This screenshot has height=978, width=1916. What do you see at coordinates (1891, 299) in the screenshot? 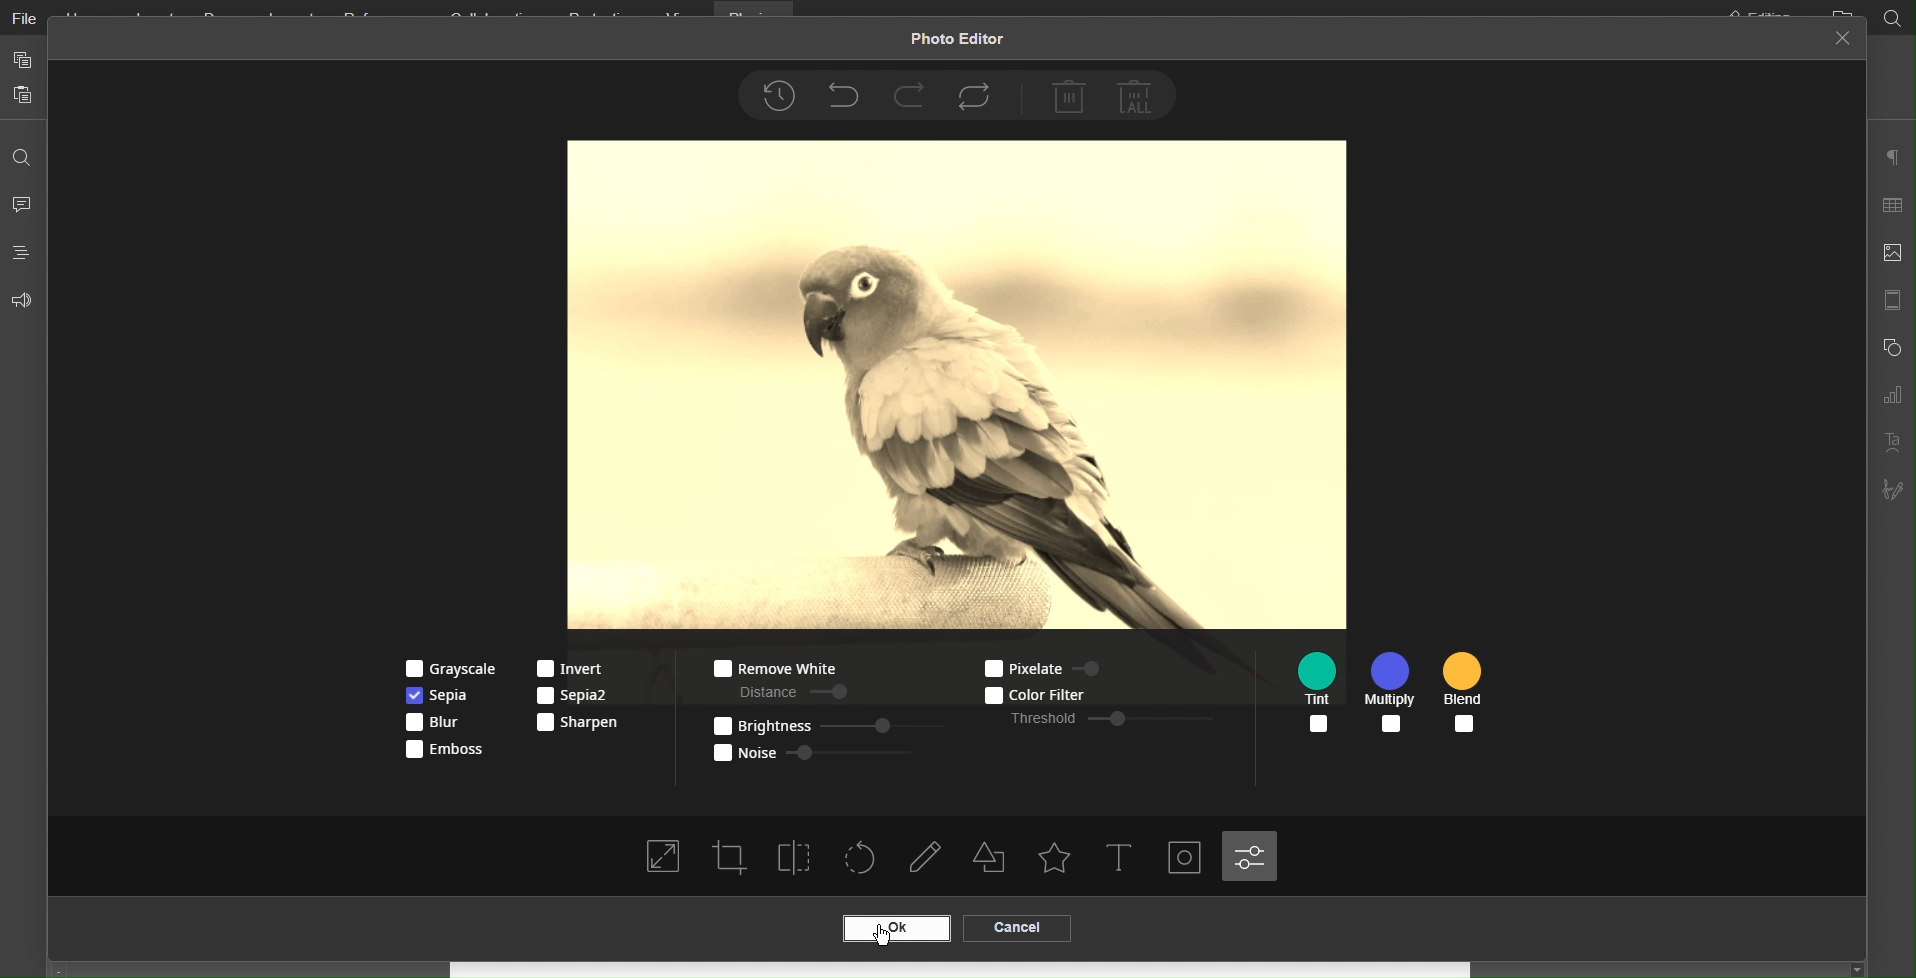
I see `Header Footer` at bounding box center [1891, 299].